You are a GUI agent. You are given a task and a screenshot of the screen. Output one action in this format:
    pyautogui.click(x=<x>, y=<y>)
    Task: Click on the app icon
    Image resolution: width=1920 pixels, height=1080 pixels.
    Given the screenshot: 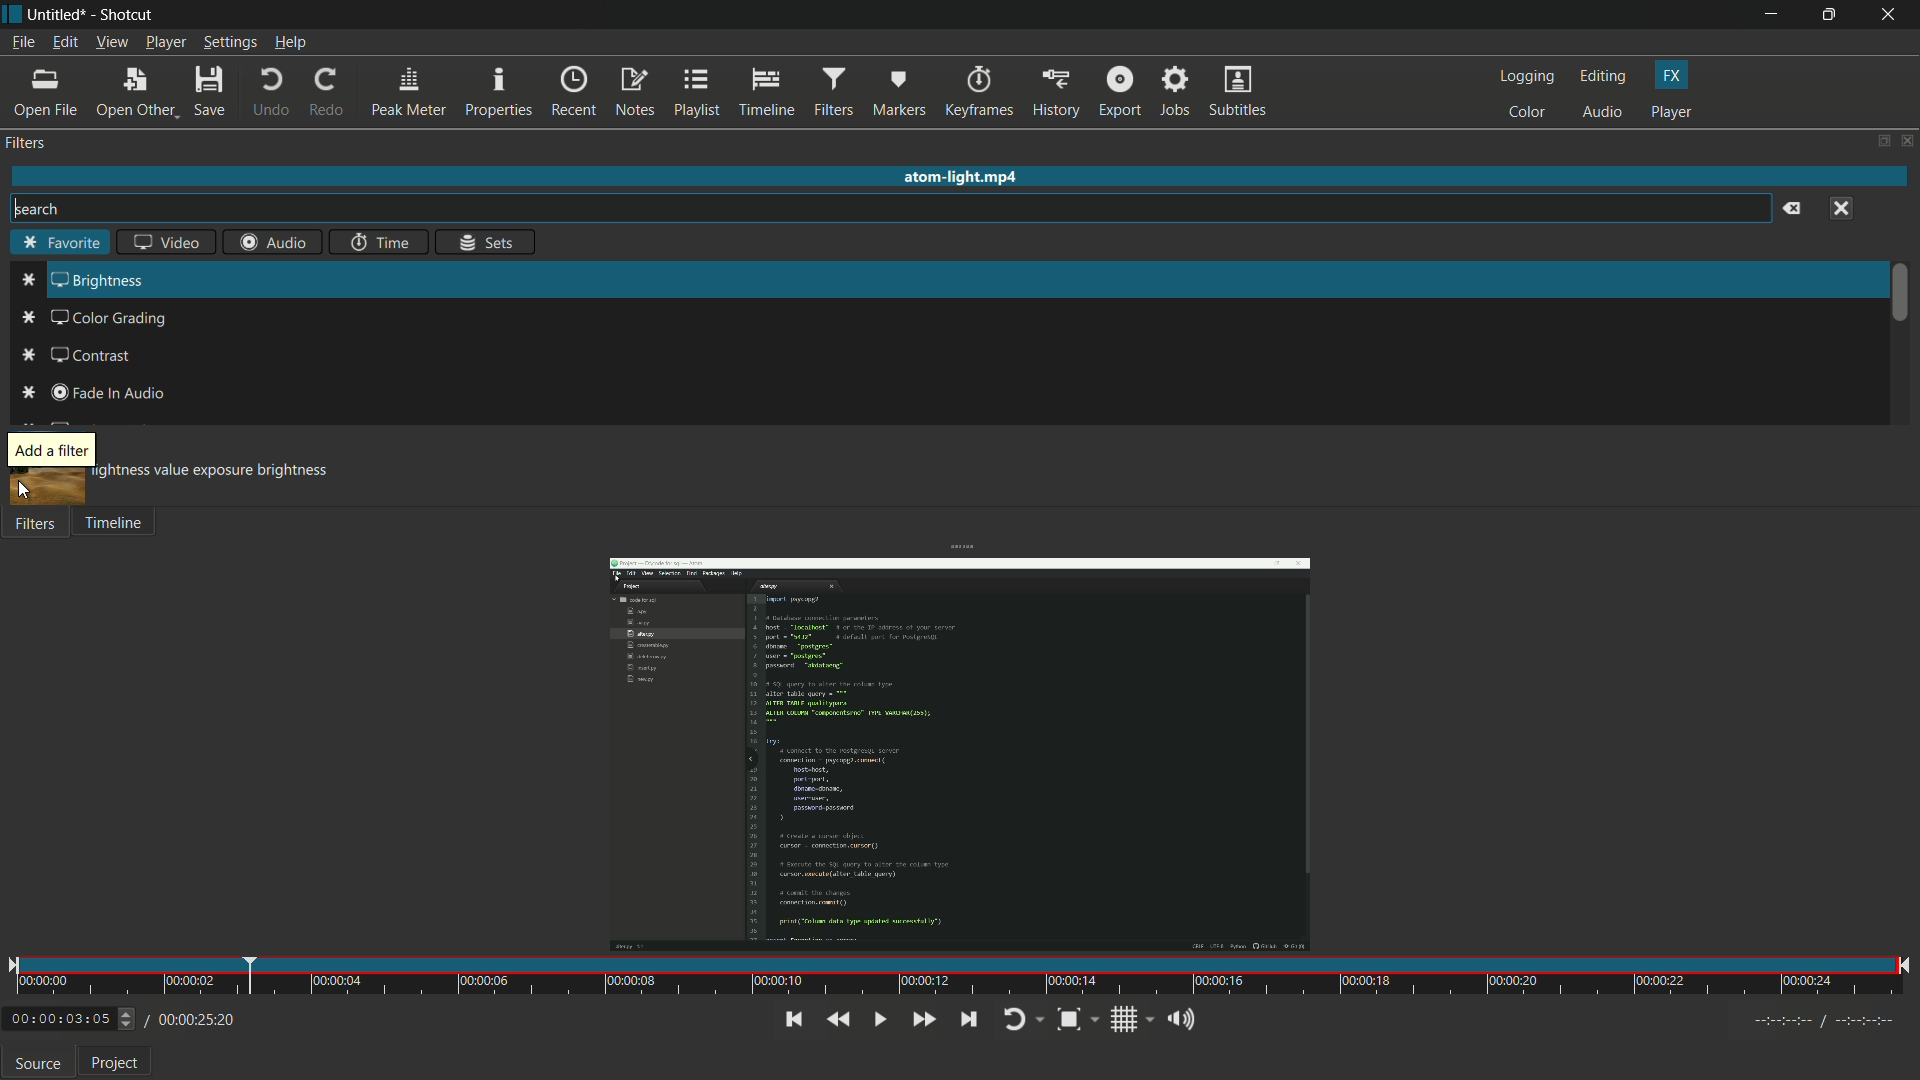 What is the action you would take?
    pyautogui.click(x=12, y=12)
    